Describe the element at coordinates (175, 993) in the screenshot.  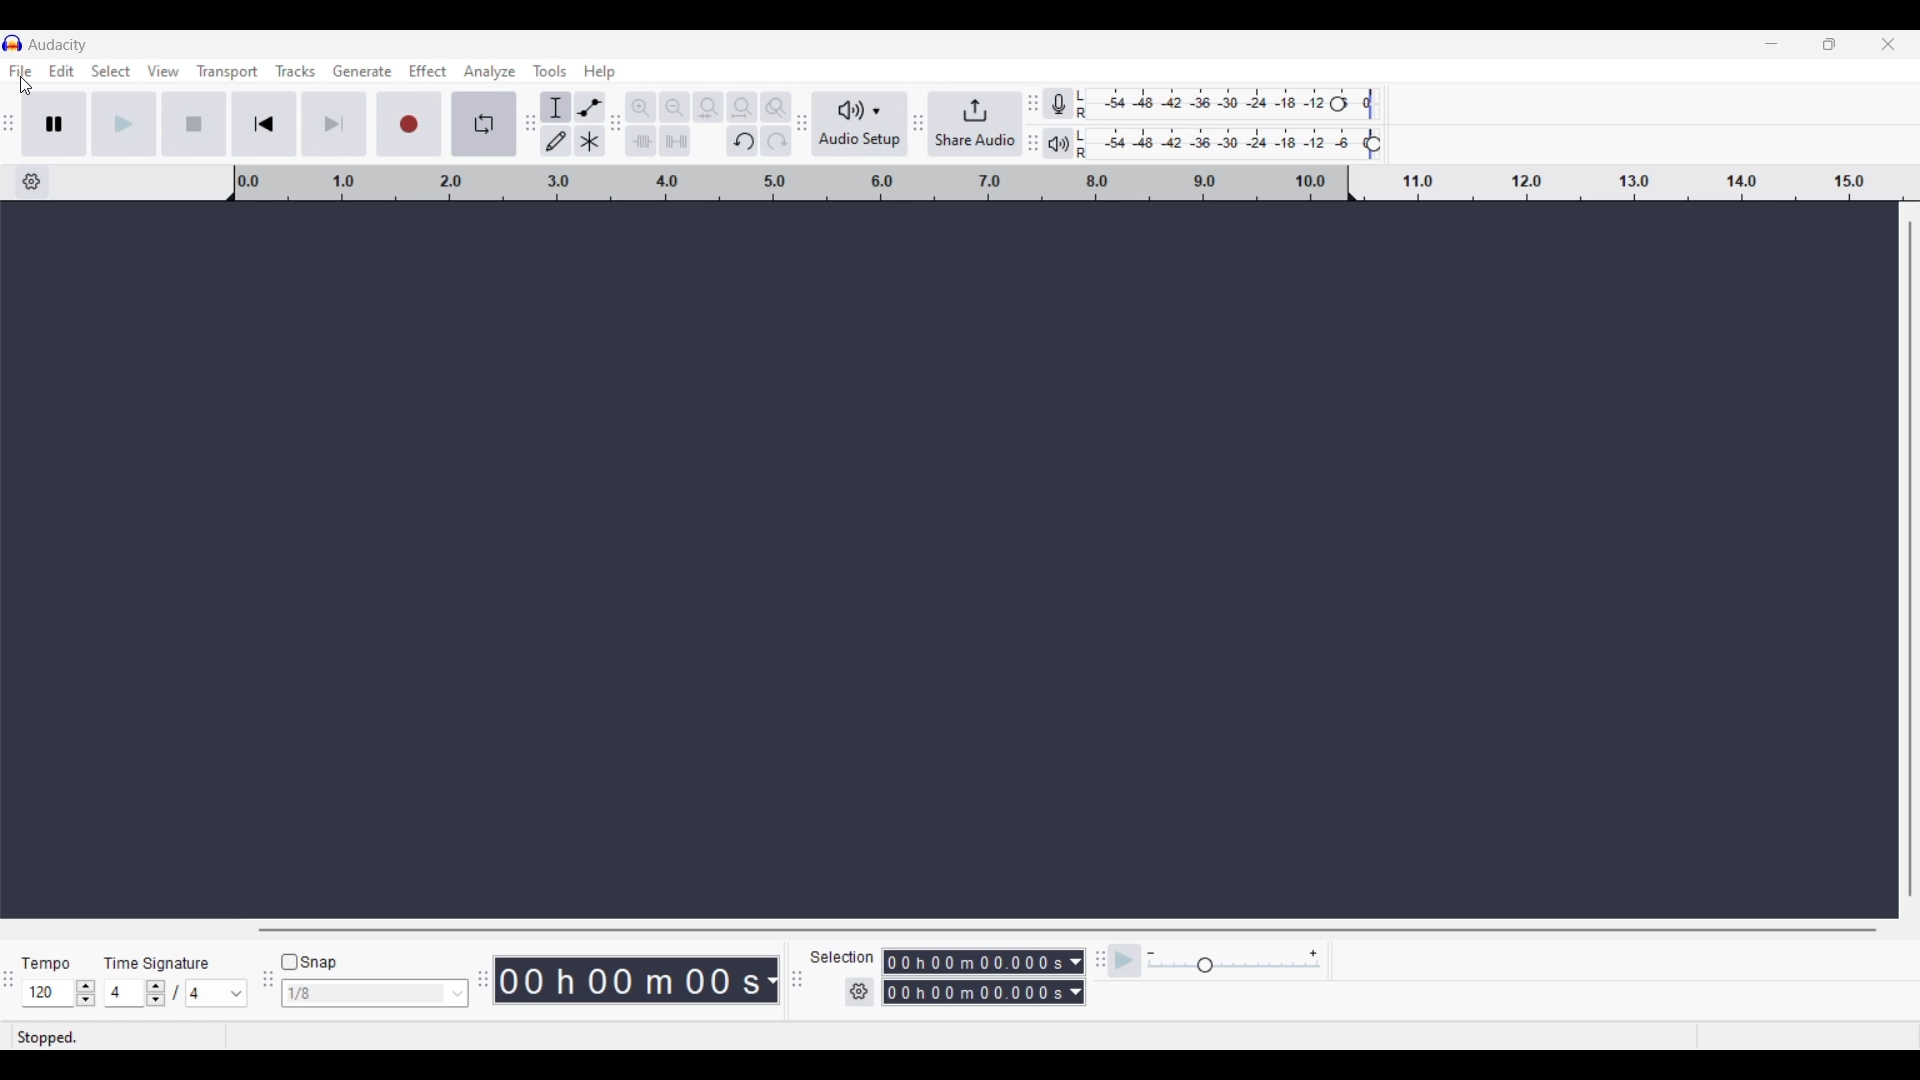
I see `4/4 (select time signature)` at that location.